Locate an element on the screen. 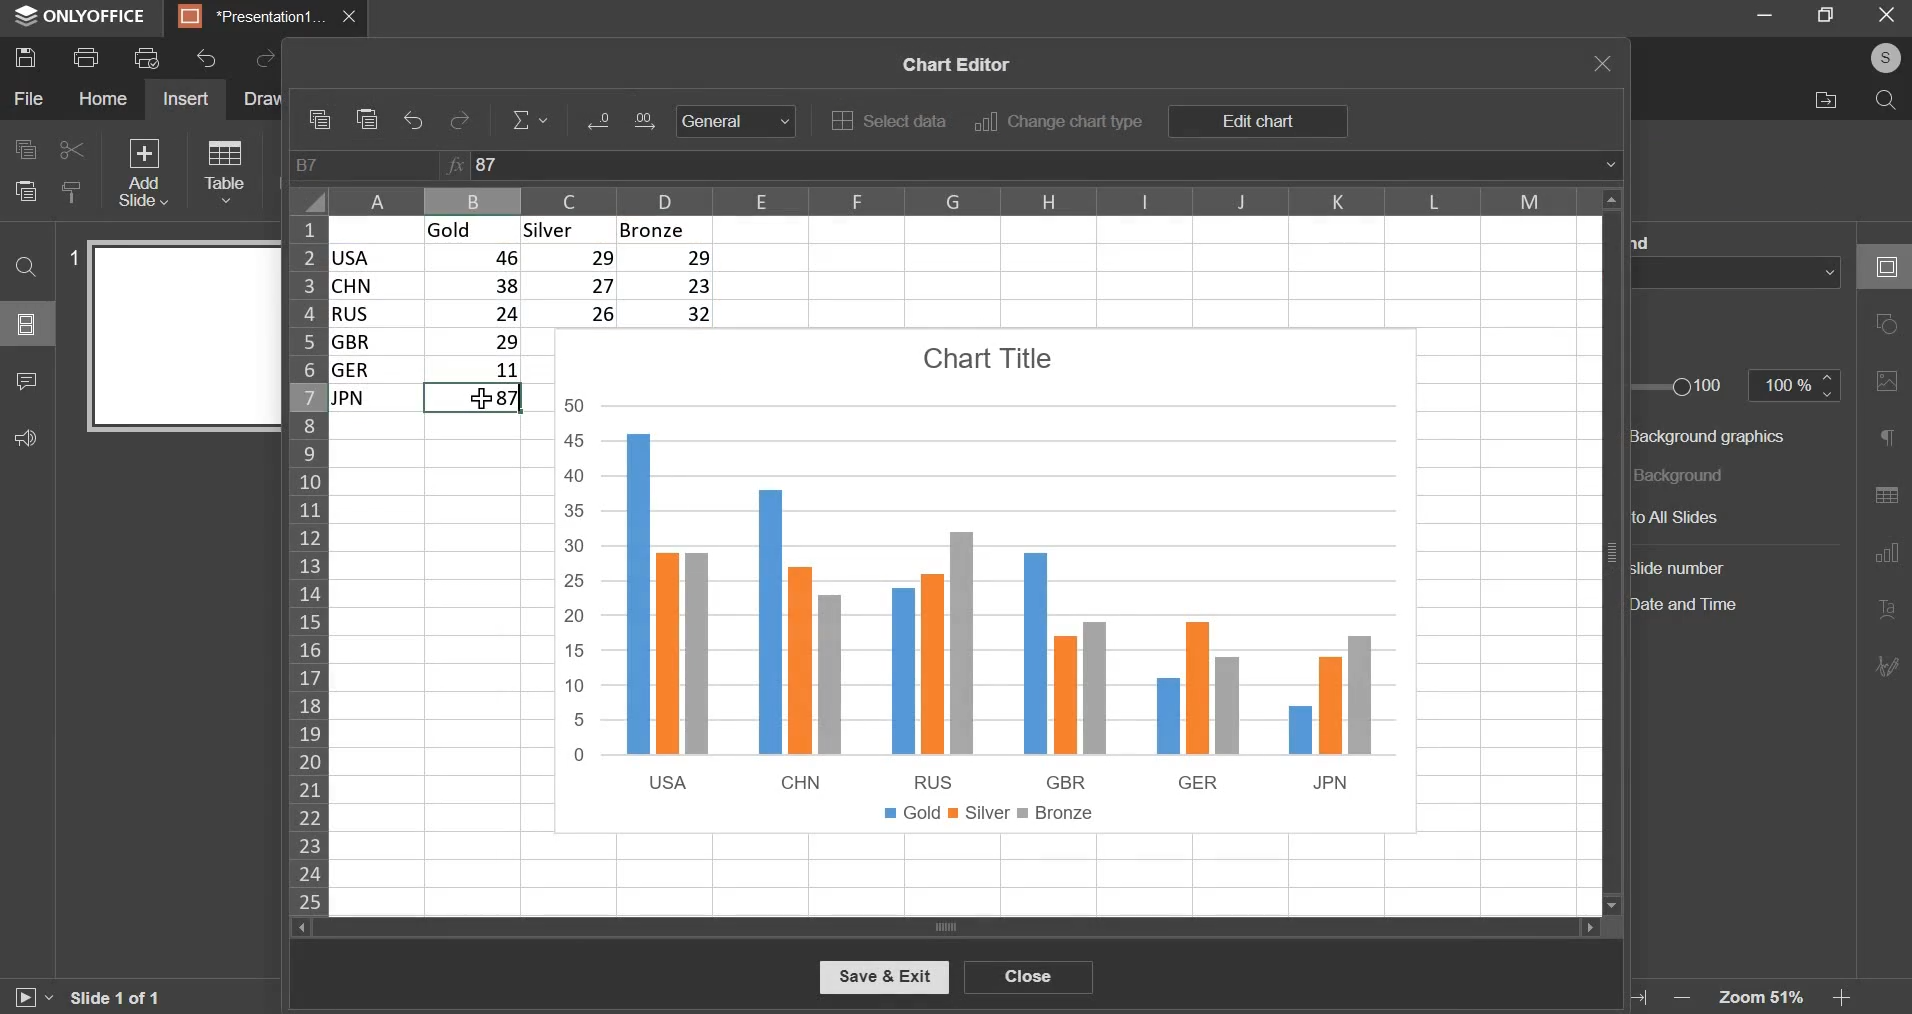  horizontal slider is located at coordinates (944, 927).